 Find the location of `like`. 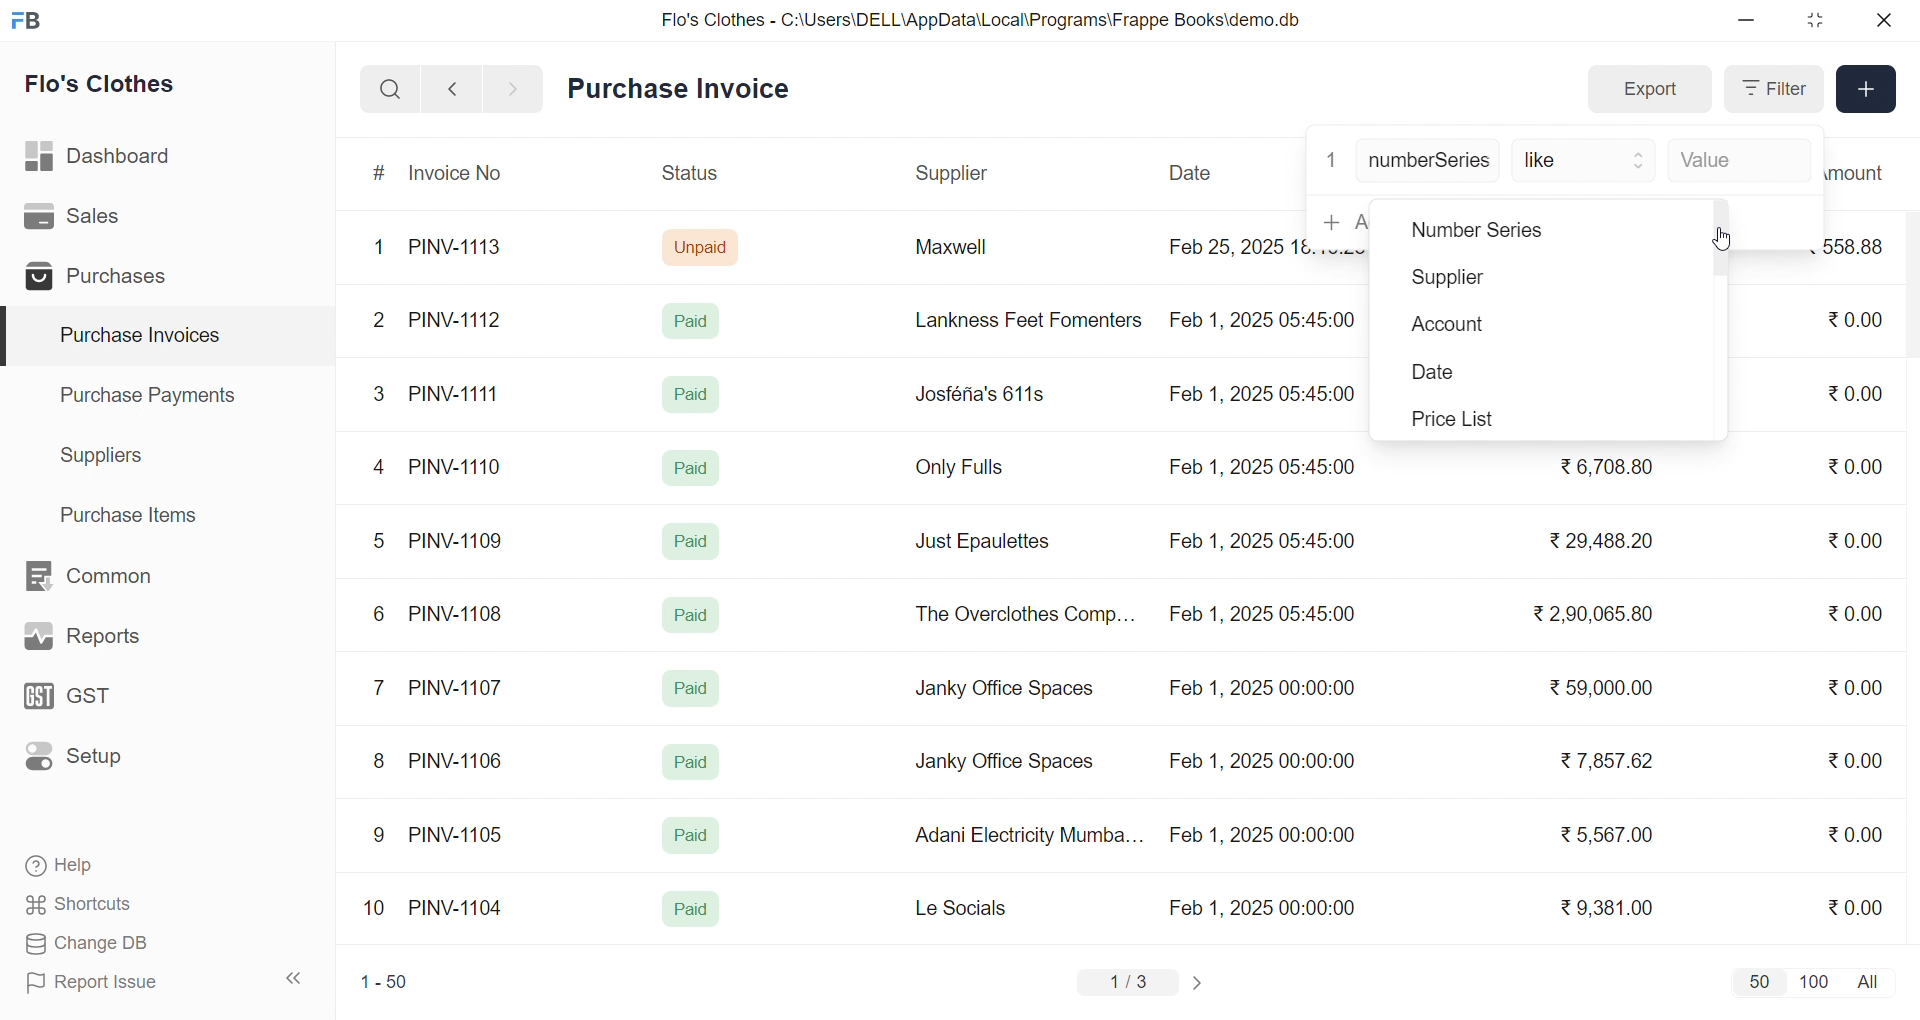

like is located at coordinates (1586, 162).